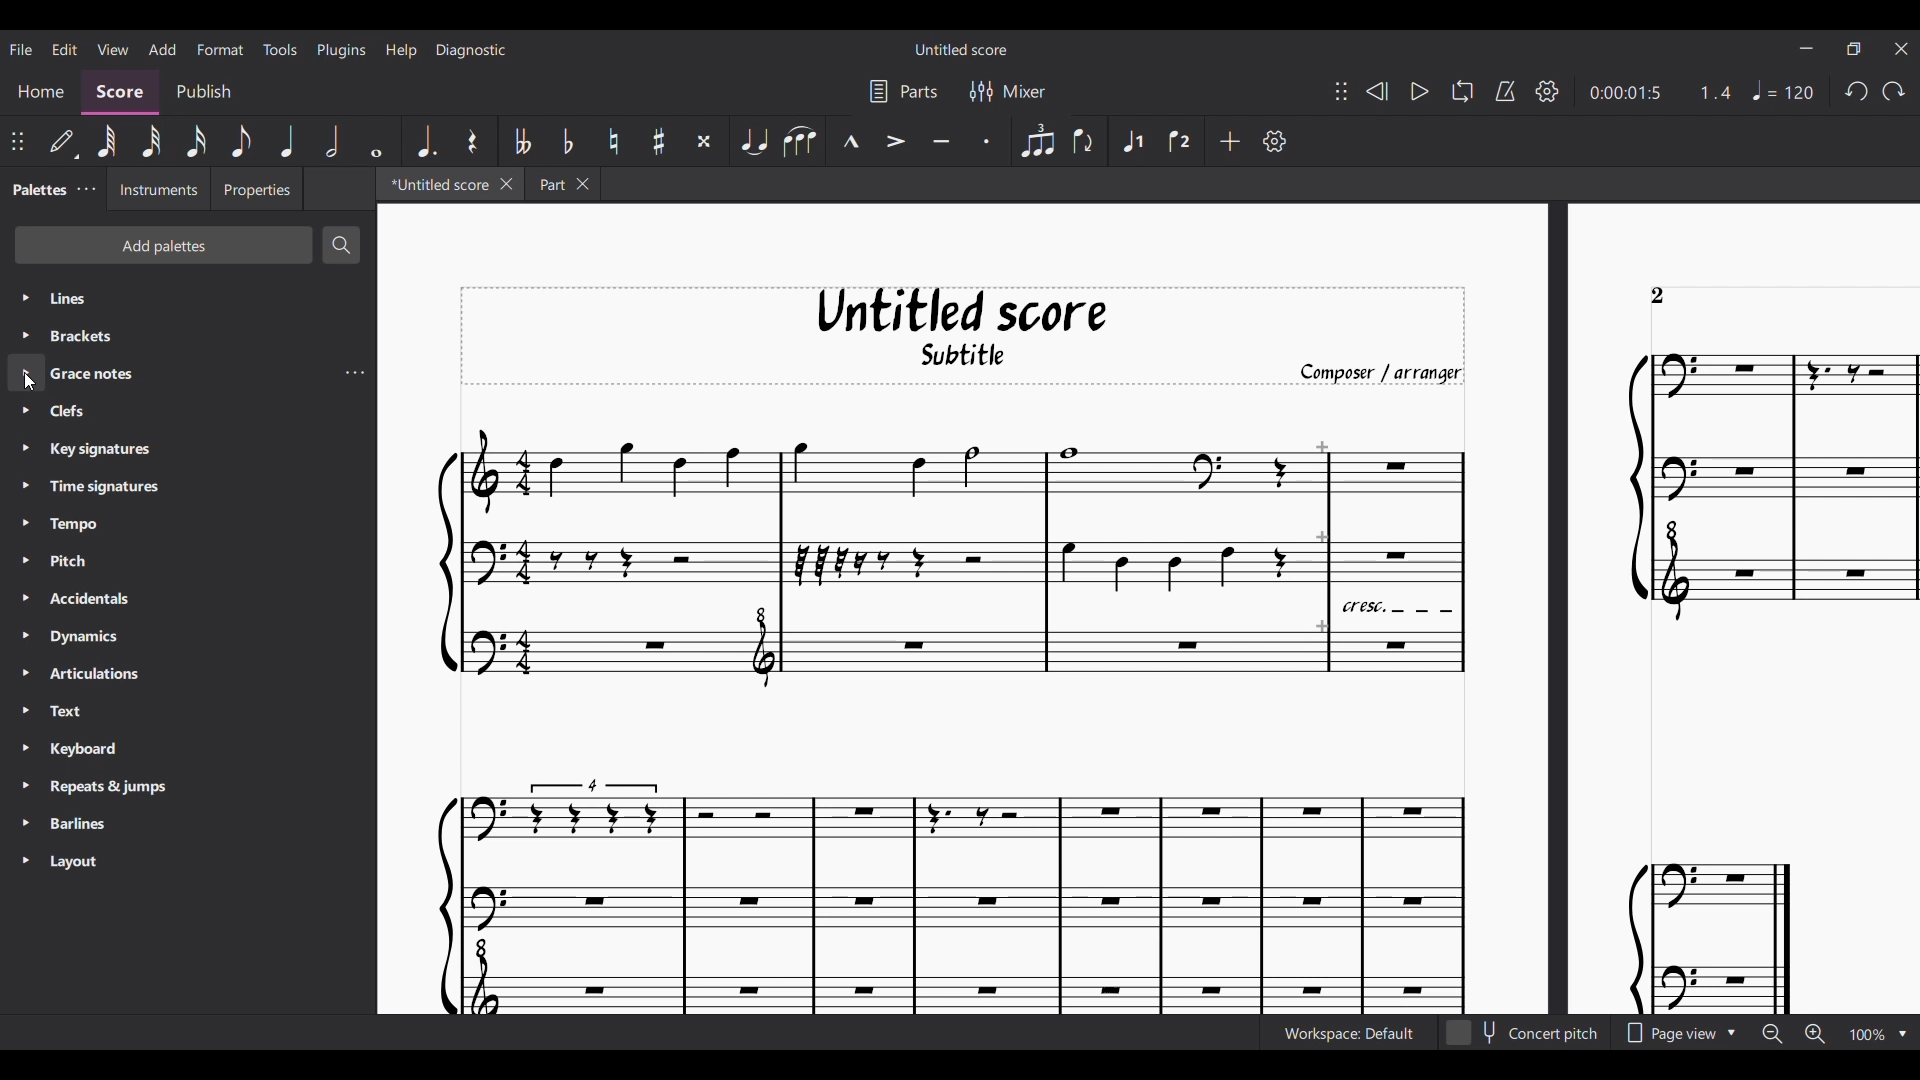  I want to click on Earlier tab, so click(563, 183).